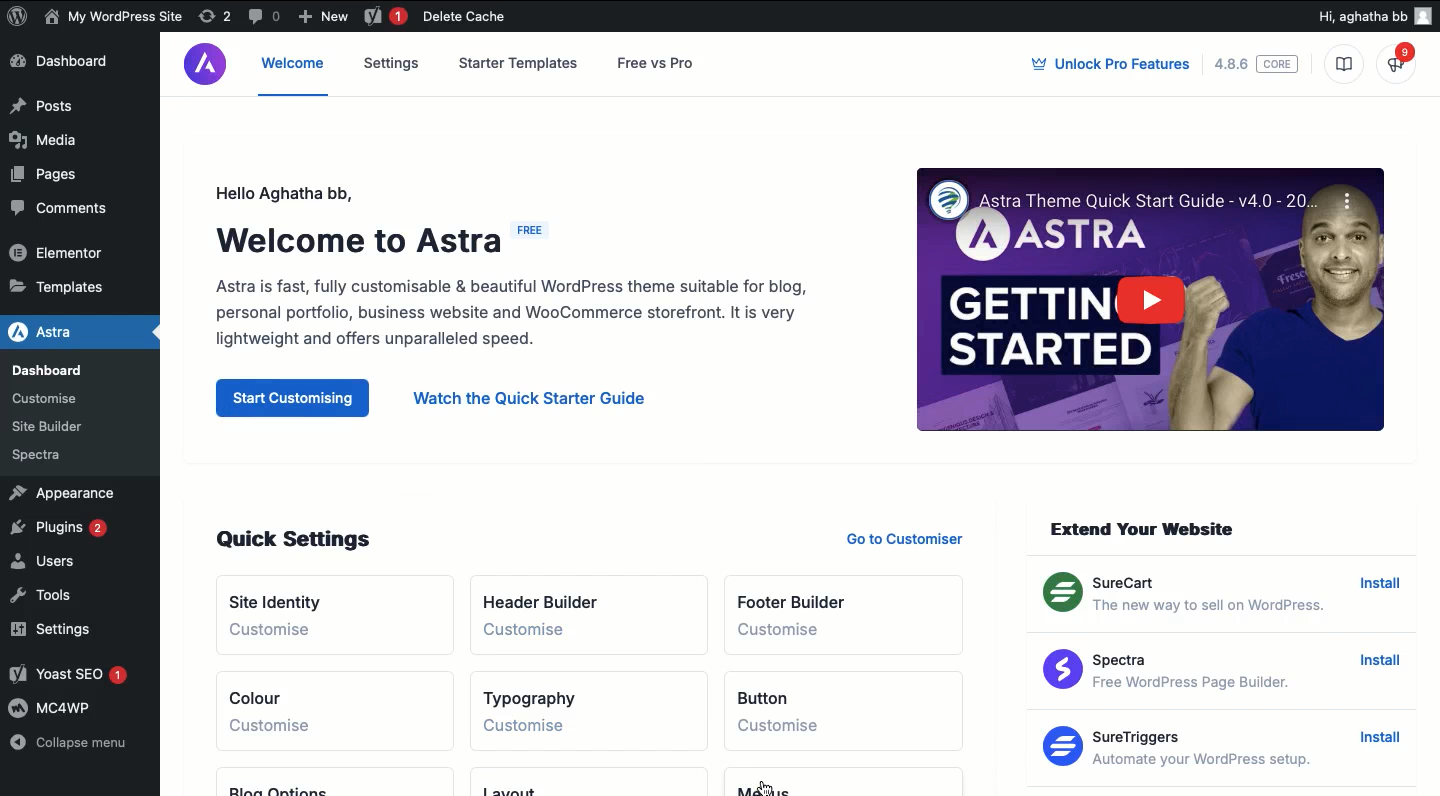 The width and height of the screenshot is (1440, 796). What do you see at coordinates (272, 630) in the screenshot?
I see `Customise` at bounding box center [272, 630].